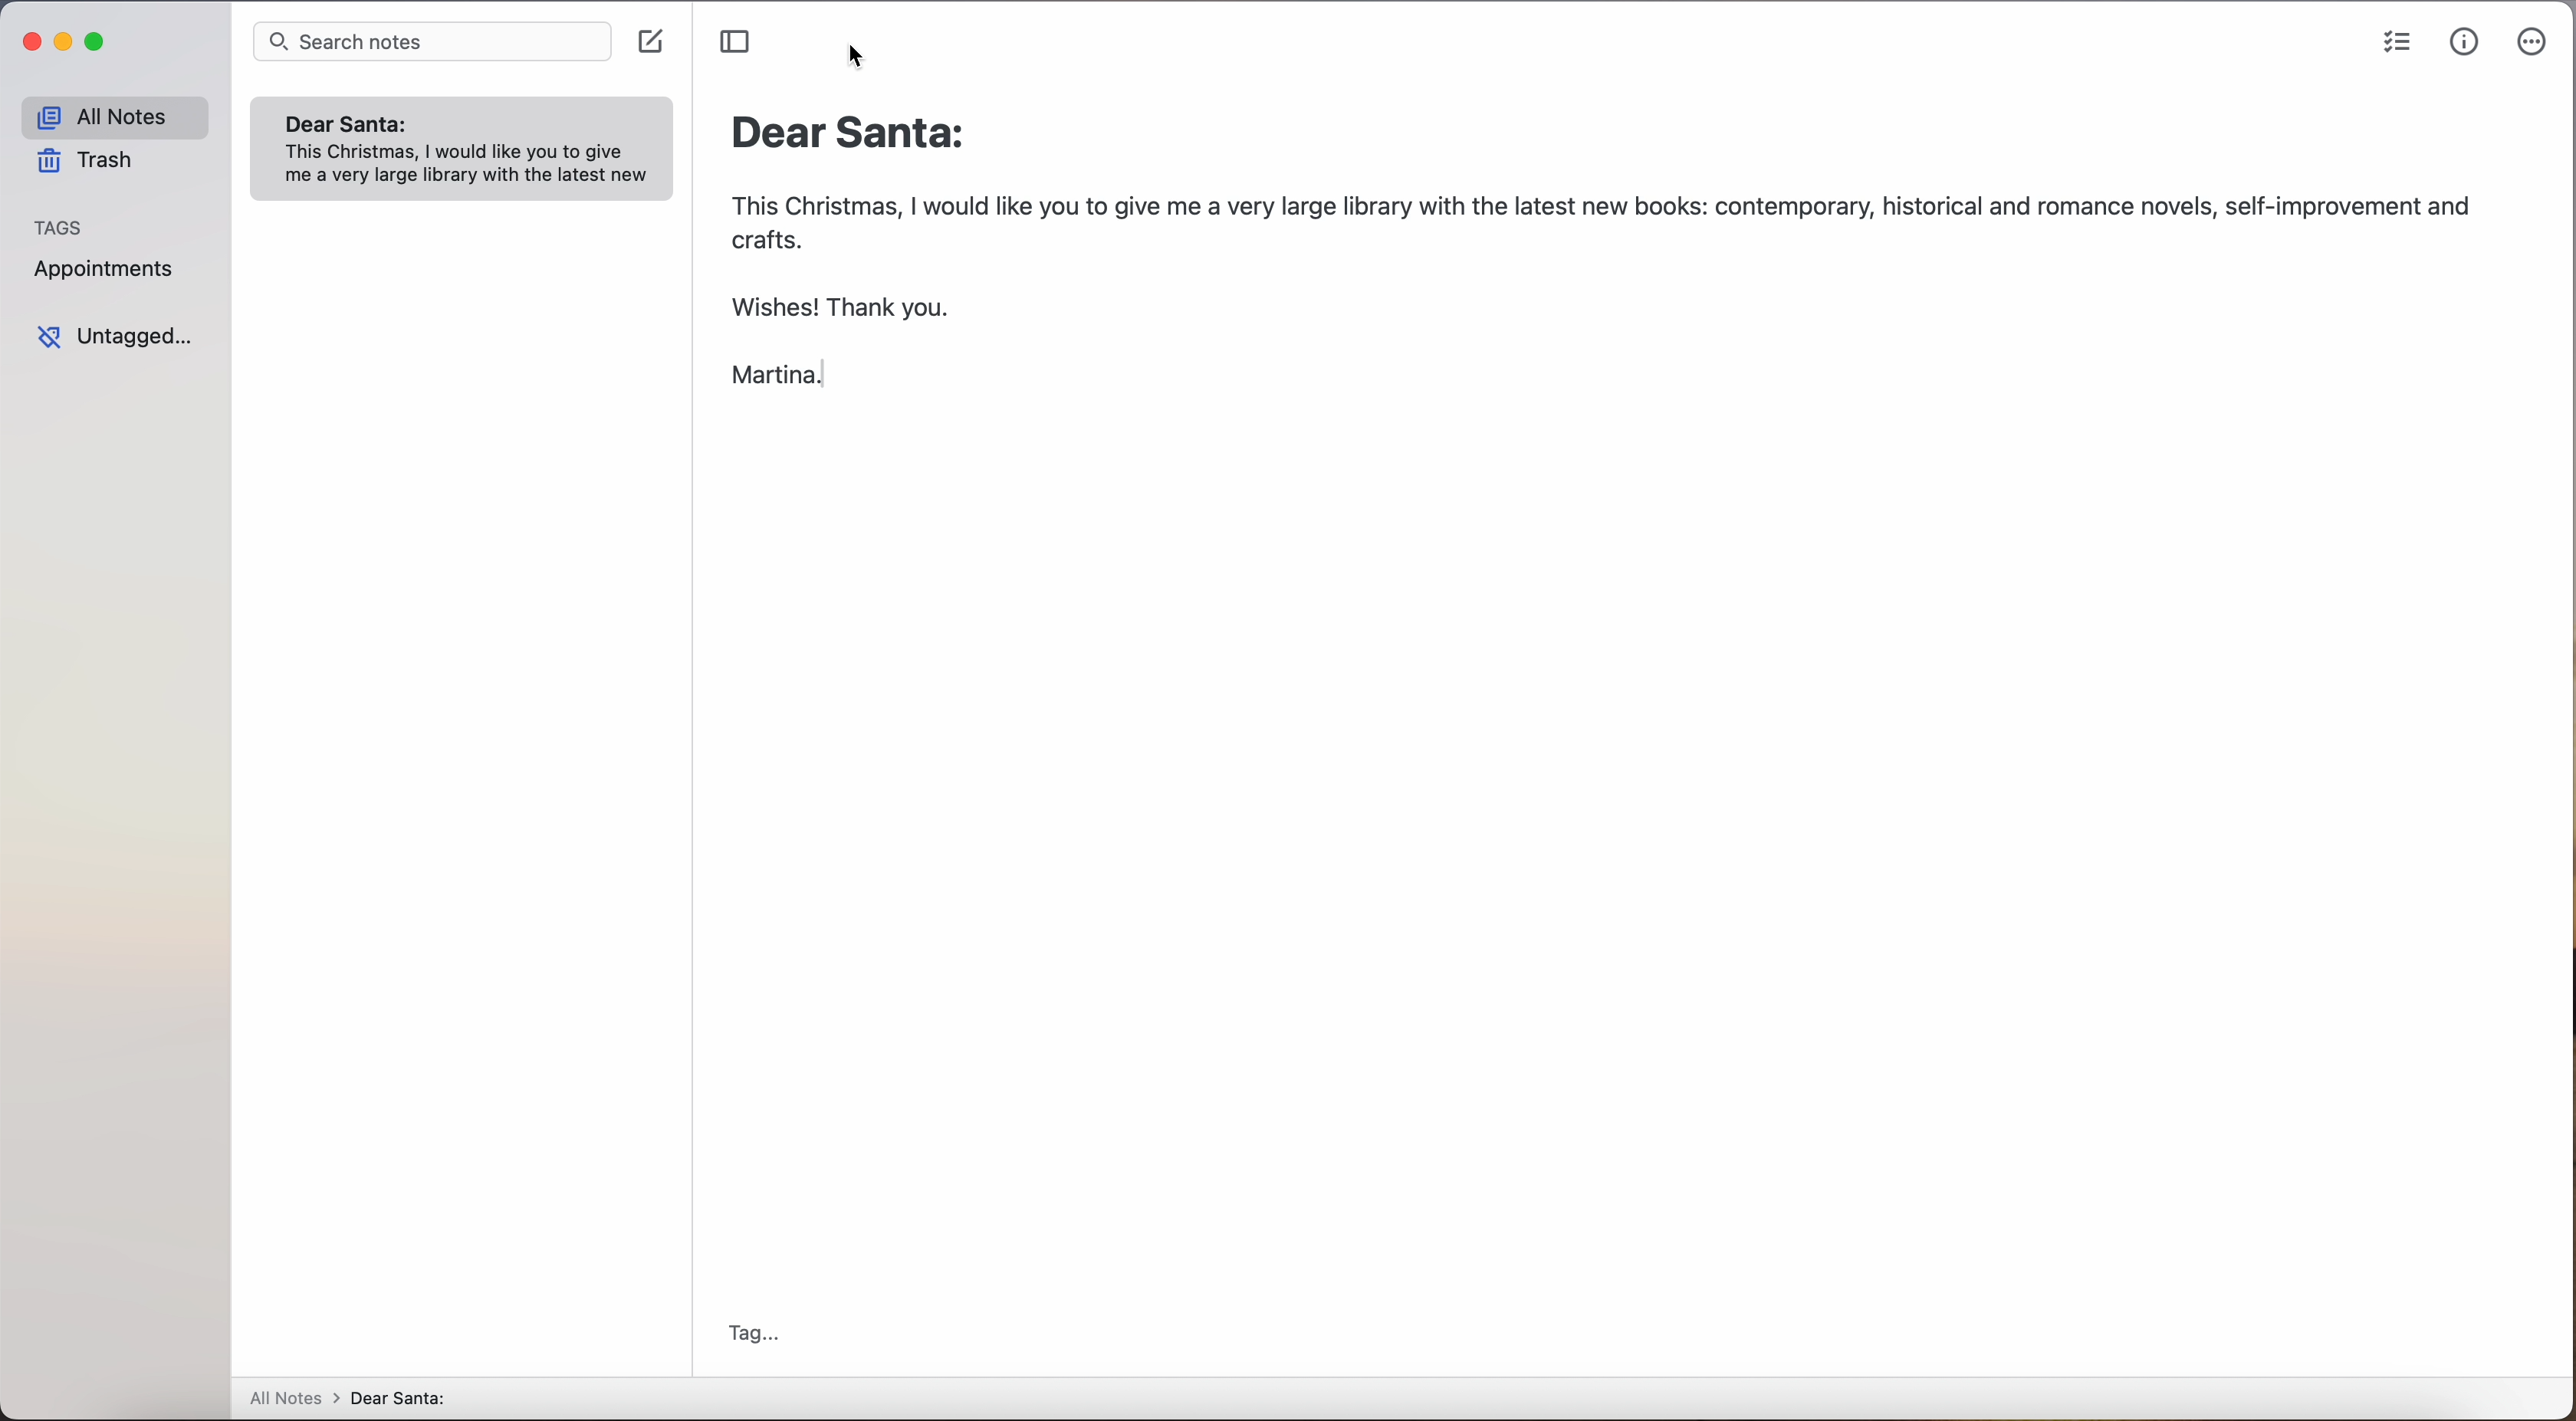 The width and height of the screenshot is (2576, 1421). Describe the element at coordinates (467, 147) in the screenshot. I see `Santa Claus letter` at that location.